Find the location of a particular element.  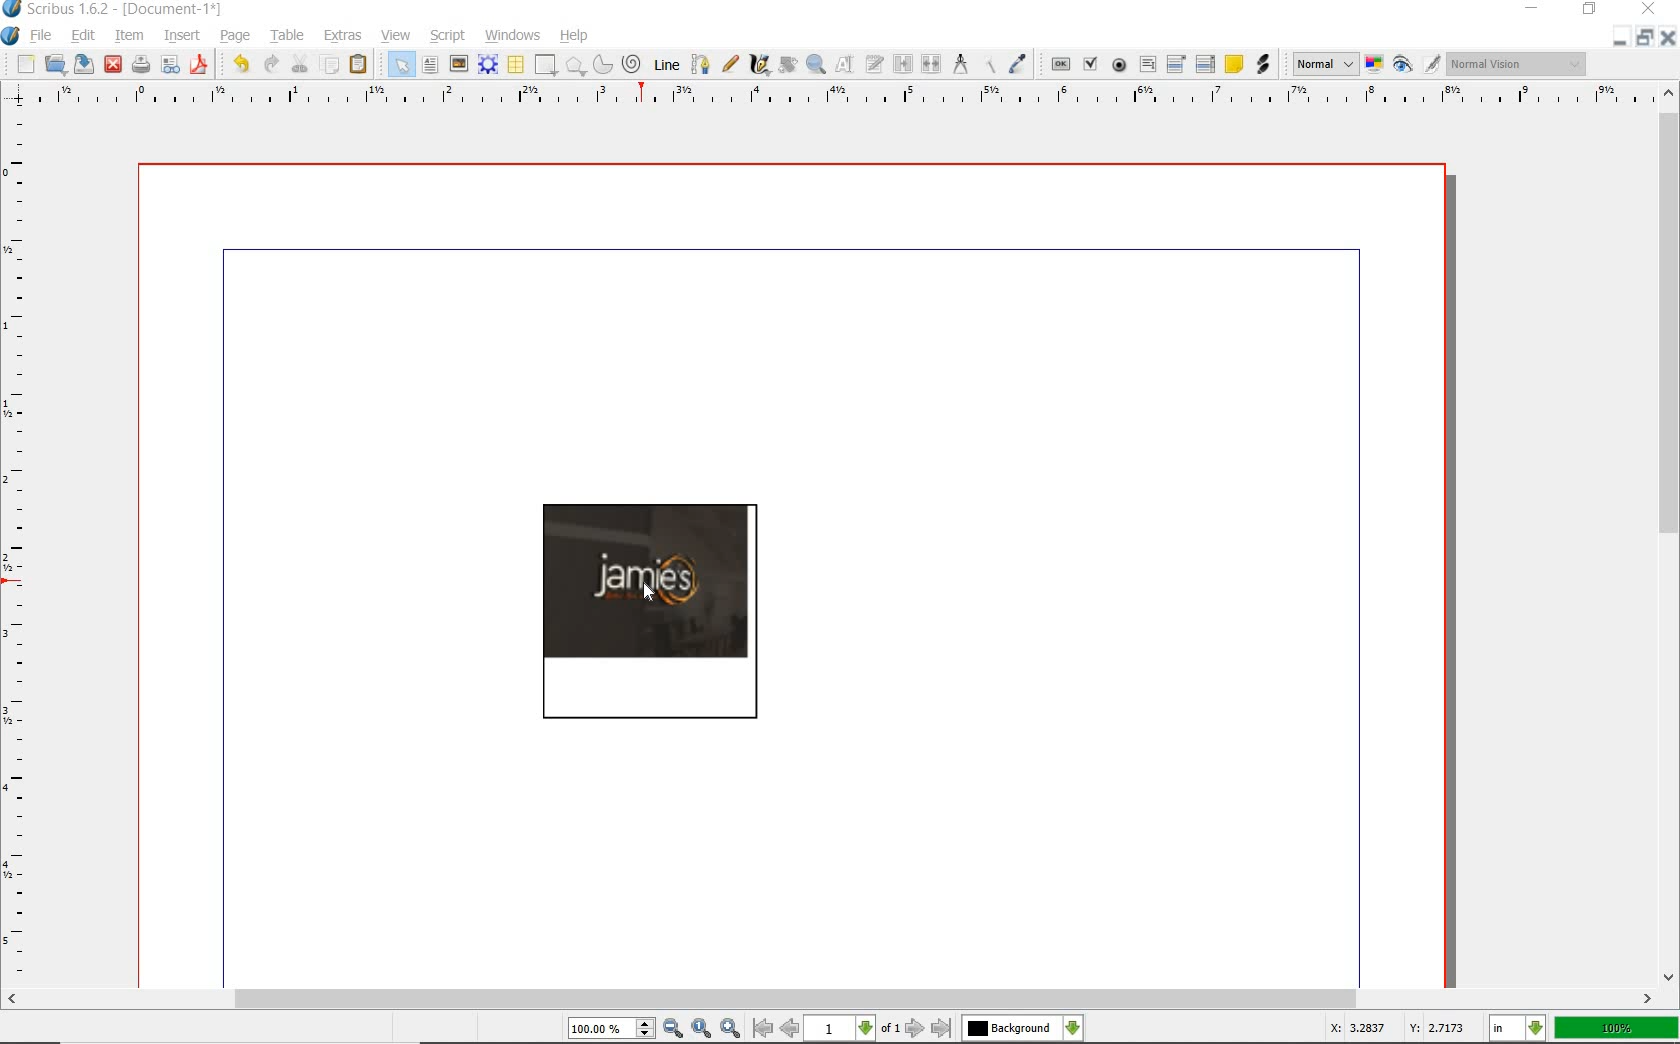

windows is located at coordinates (513, 35).